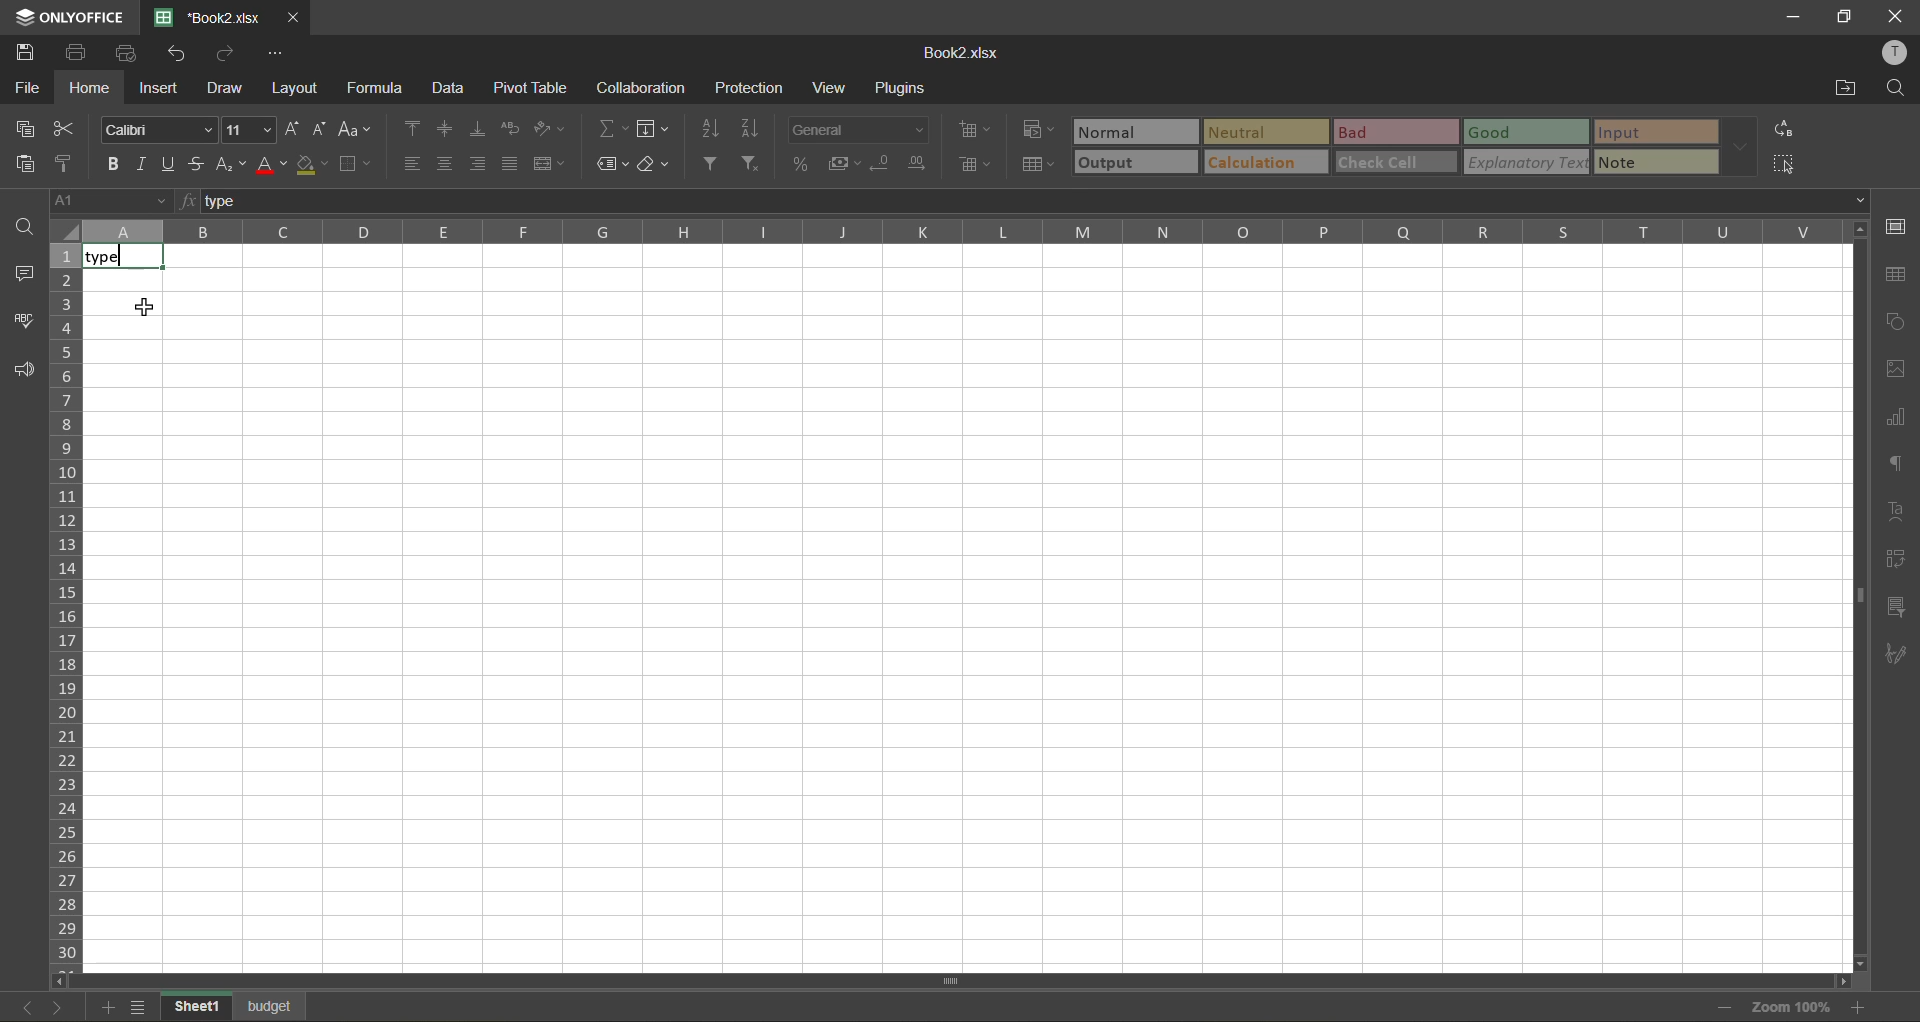  I want to click on increment size, so click(290, 129).